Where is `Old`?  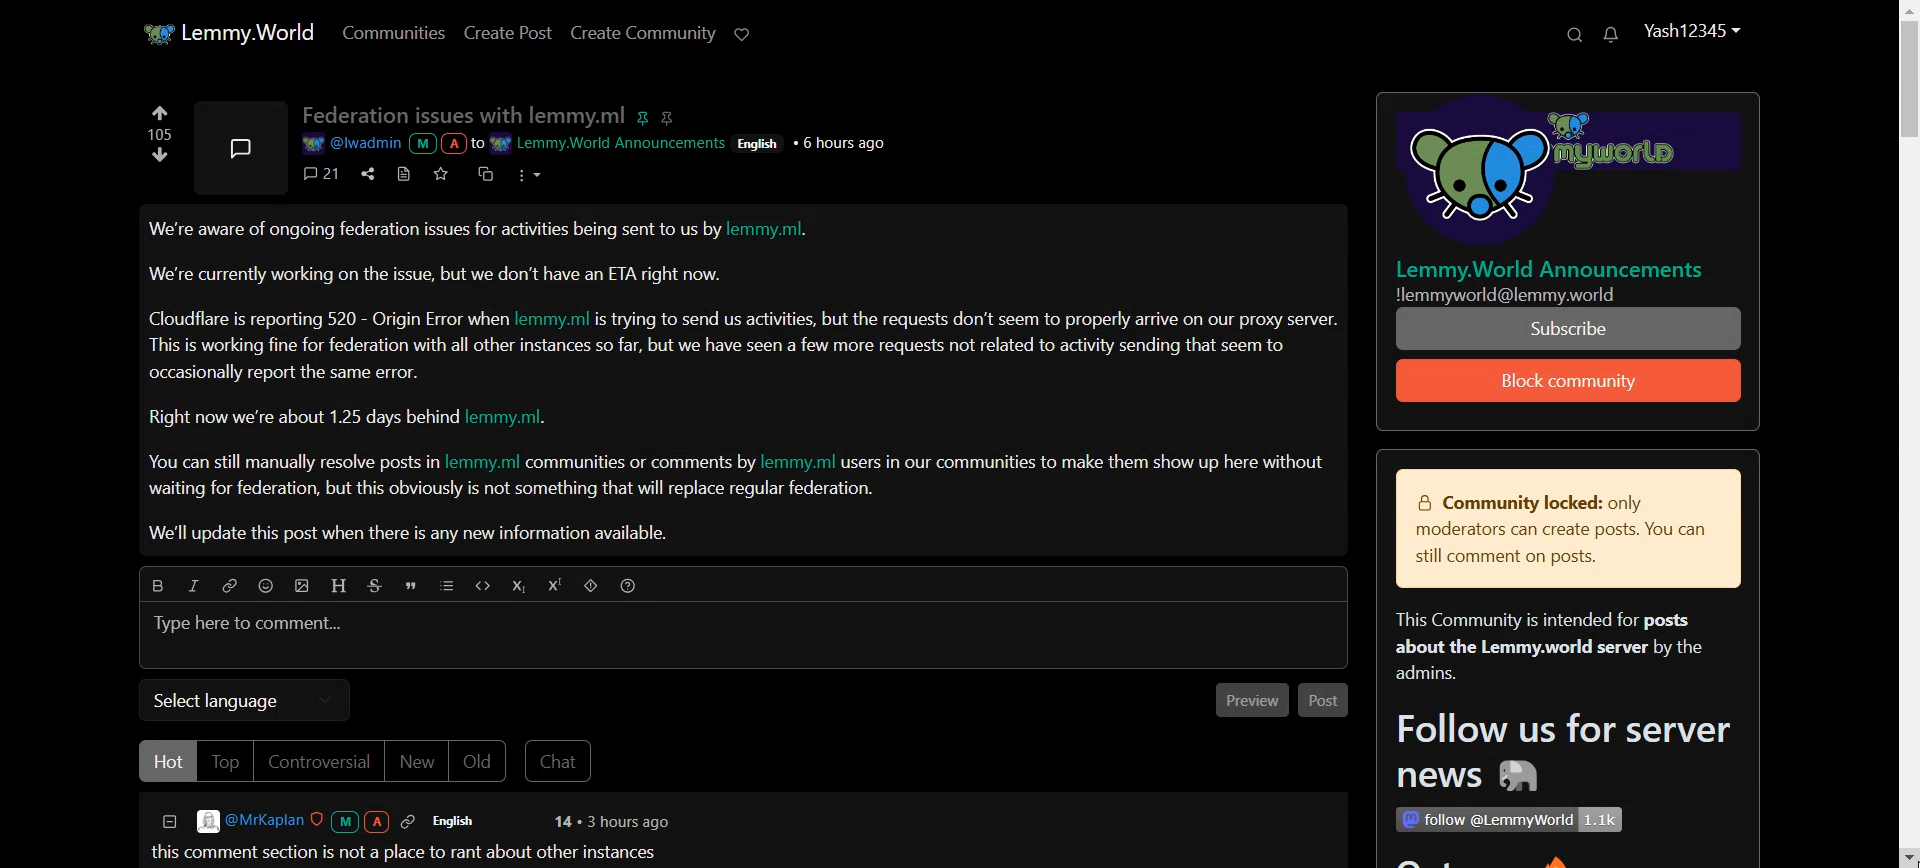
Old is located at coordinates (478, 761).